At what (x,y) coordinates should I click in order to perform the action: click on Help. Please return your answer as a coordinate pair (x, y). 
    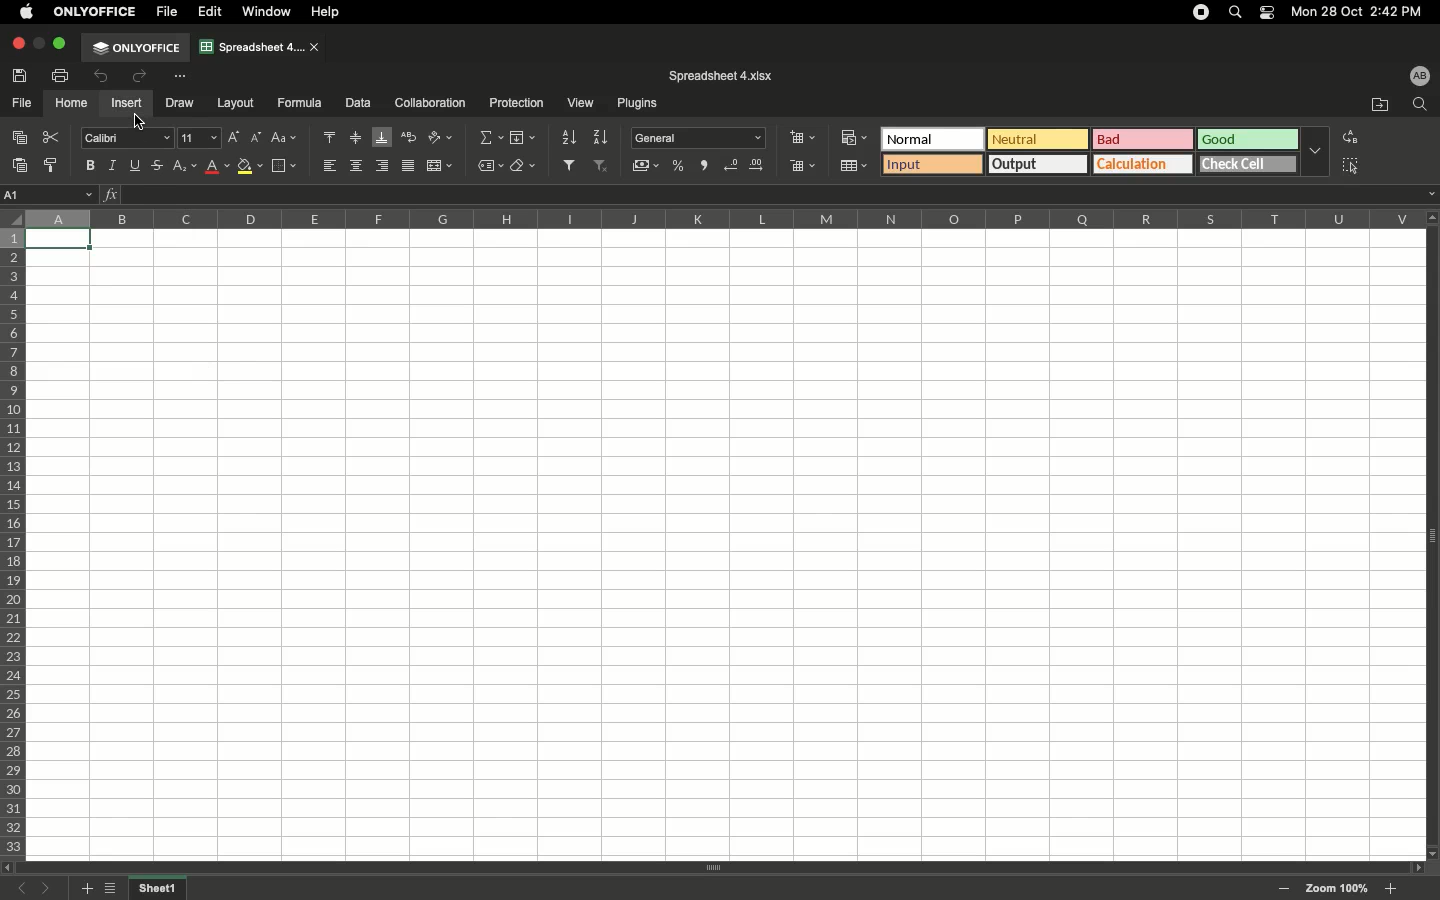
    Looking at the image, I should click on (329, 12).